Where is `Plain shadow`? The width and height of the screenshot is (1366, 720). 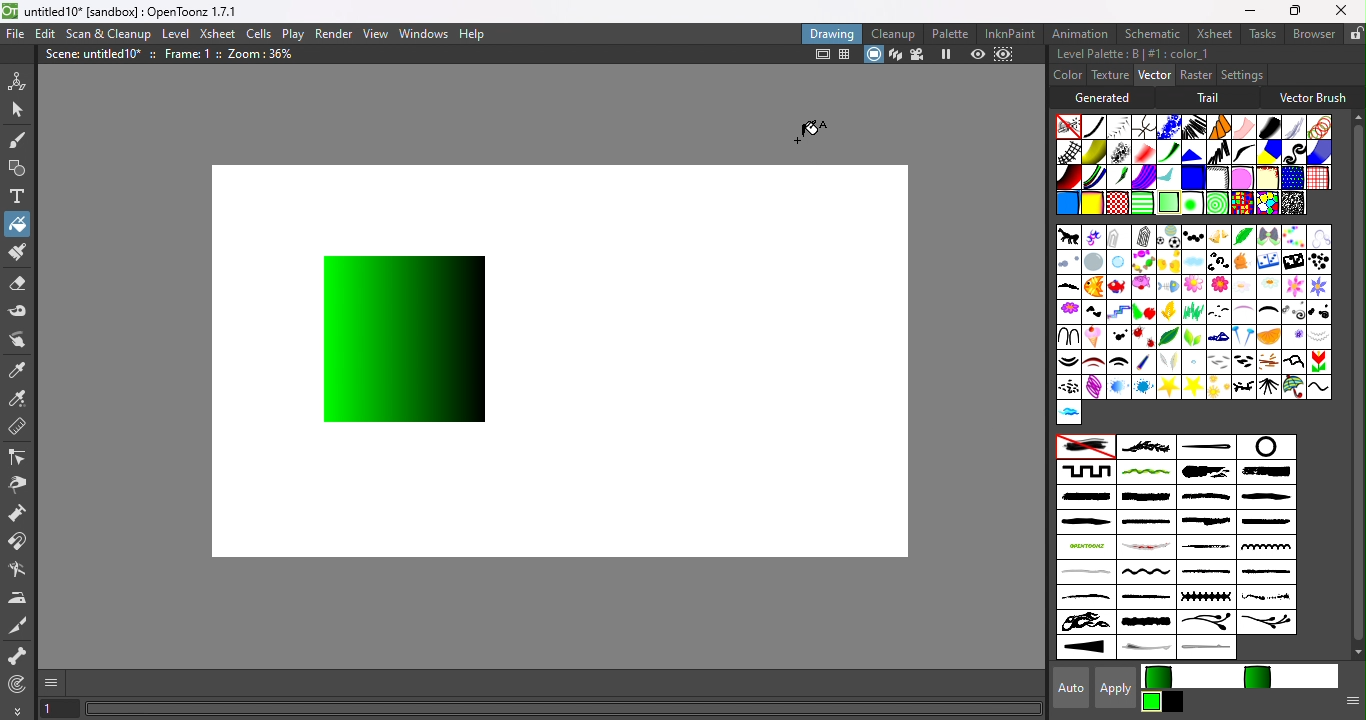
Plain shadow is located at coordinates (1091, 204).